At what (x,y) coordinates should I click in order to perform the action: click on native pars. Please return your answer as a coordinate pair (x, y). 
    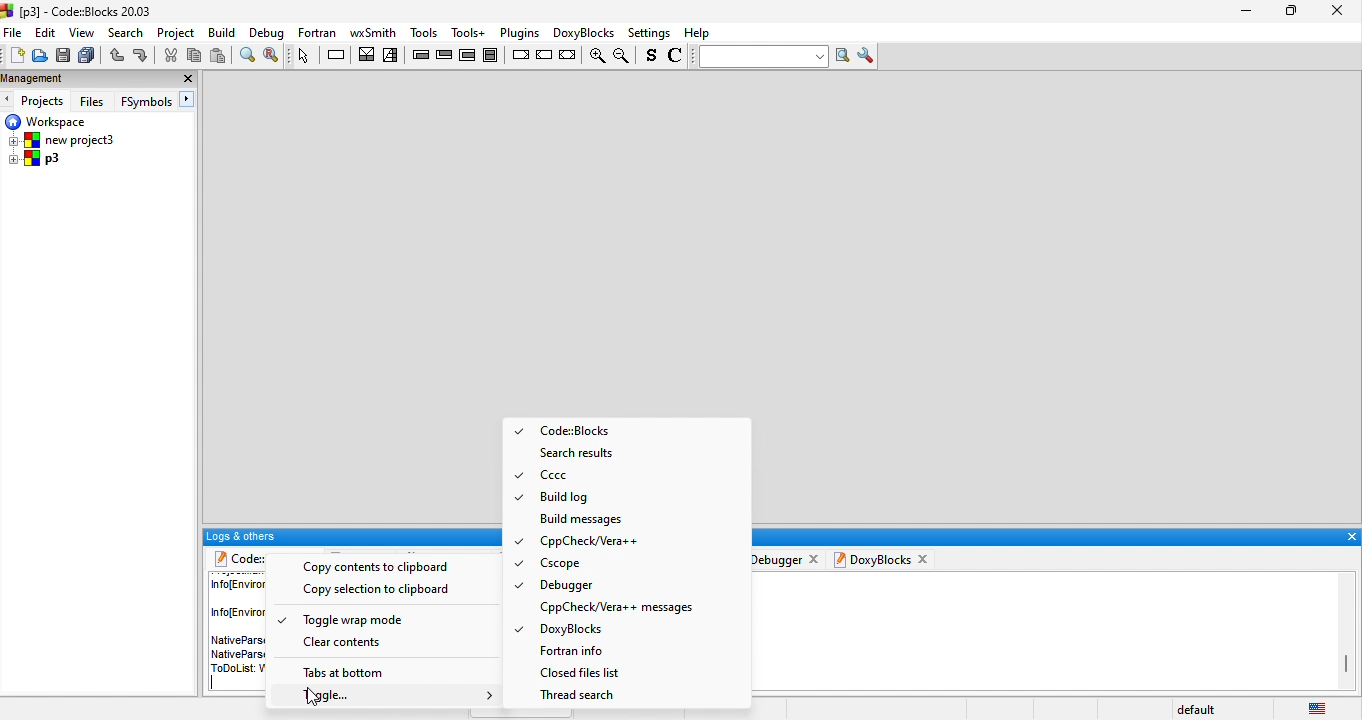
    Looking at the image, I should click on (236, 645).